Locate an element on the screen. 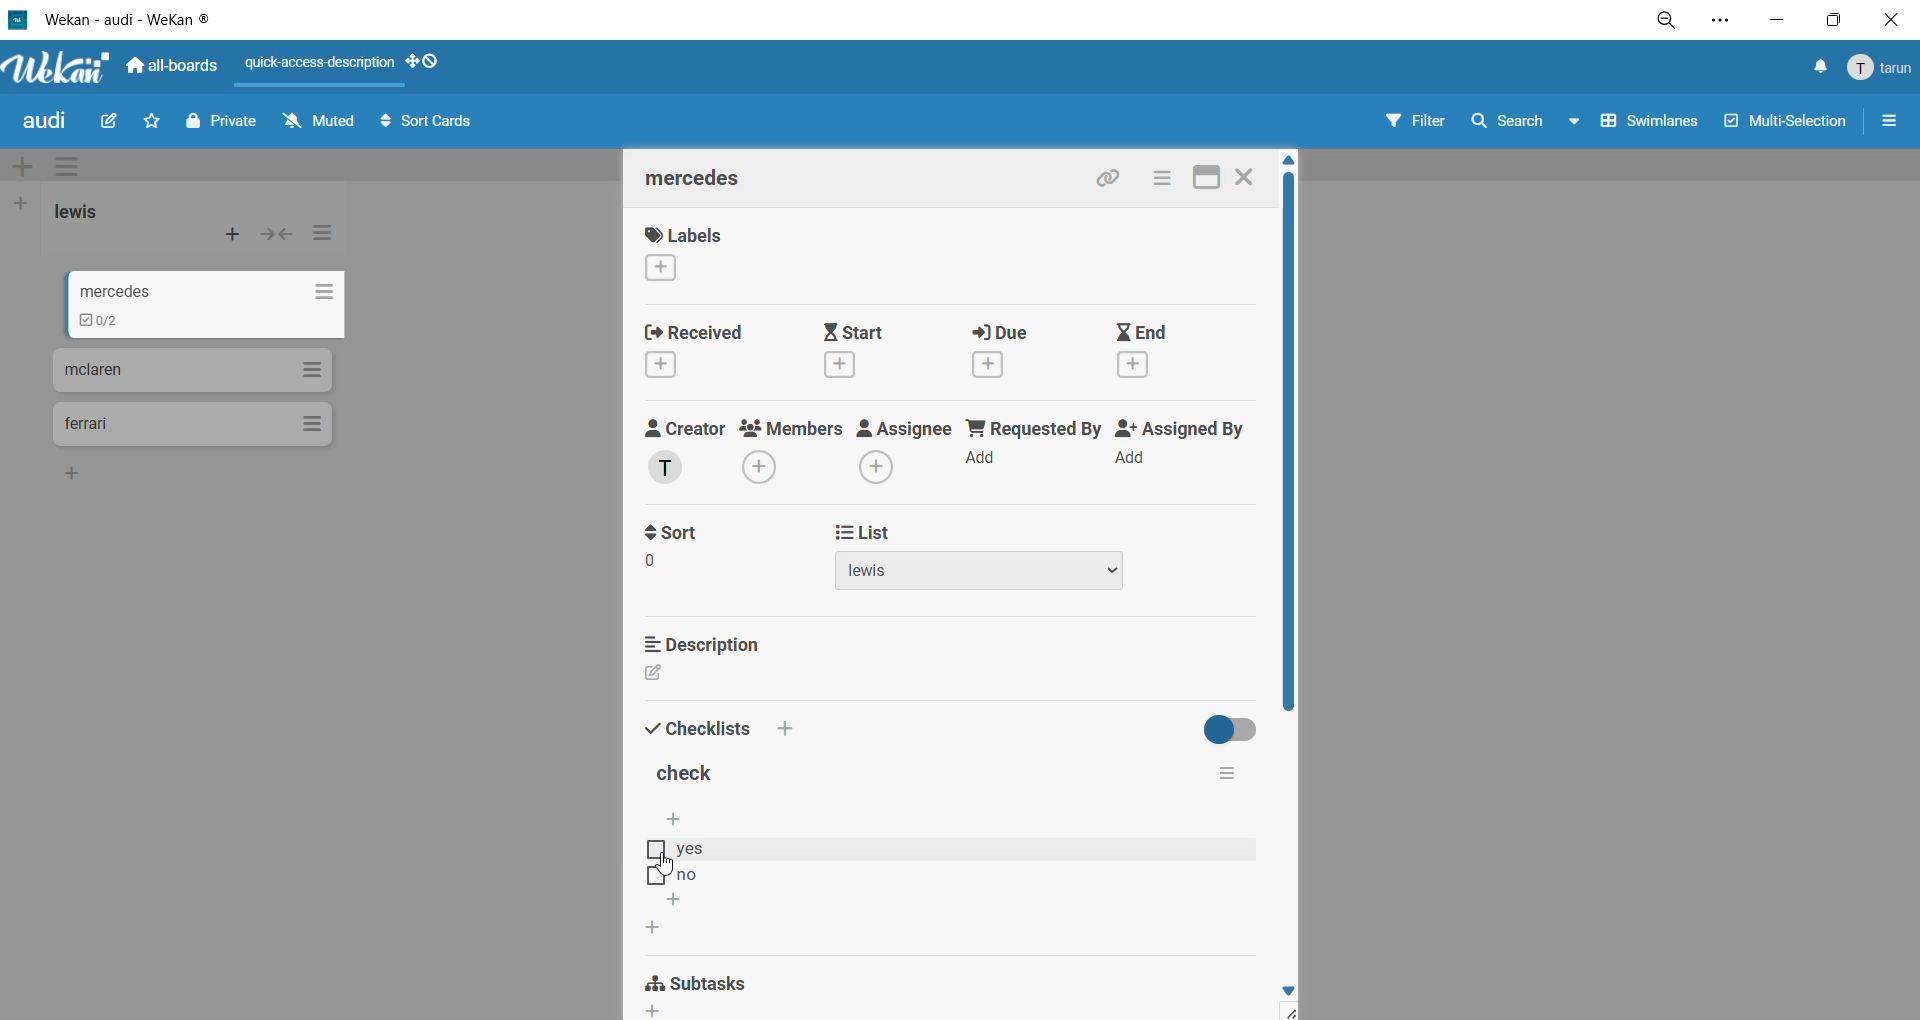 Image resolution: width=1920 pixels, height=1020 pixels. card title is located at coordinates (707, 183).